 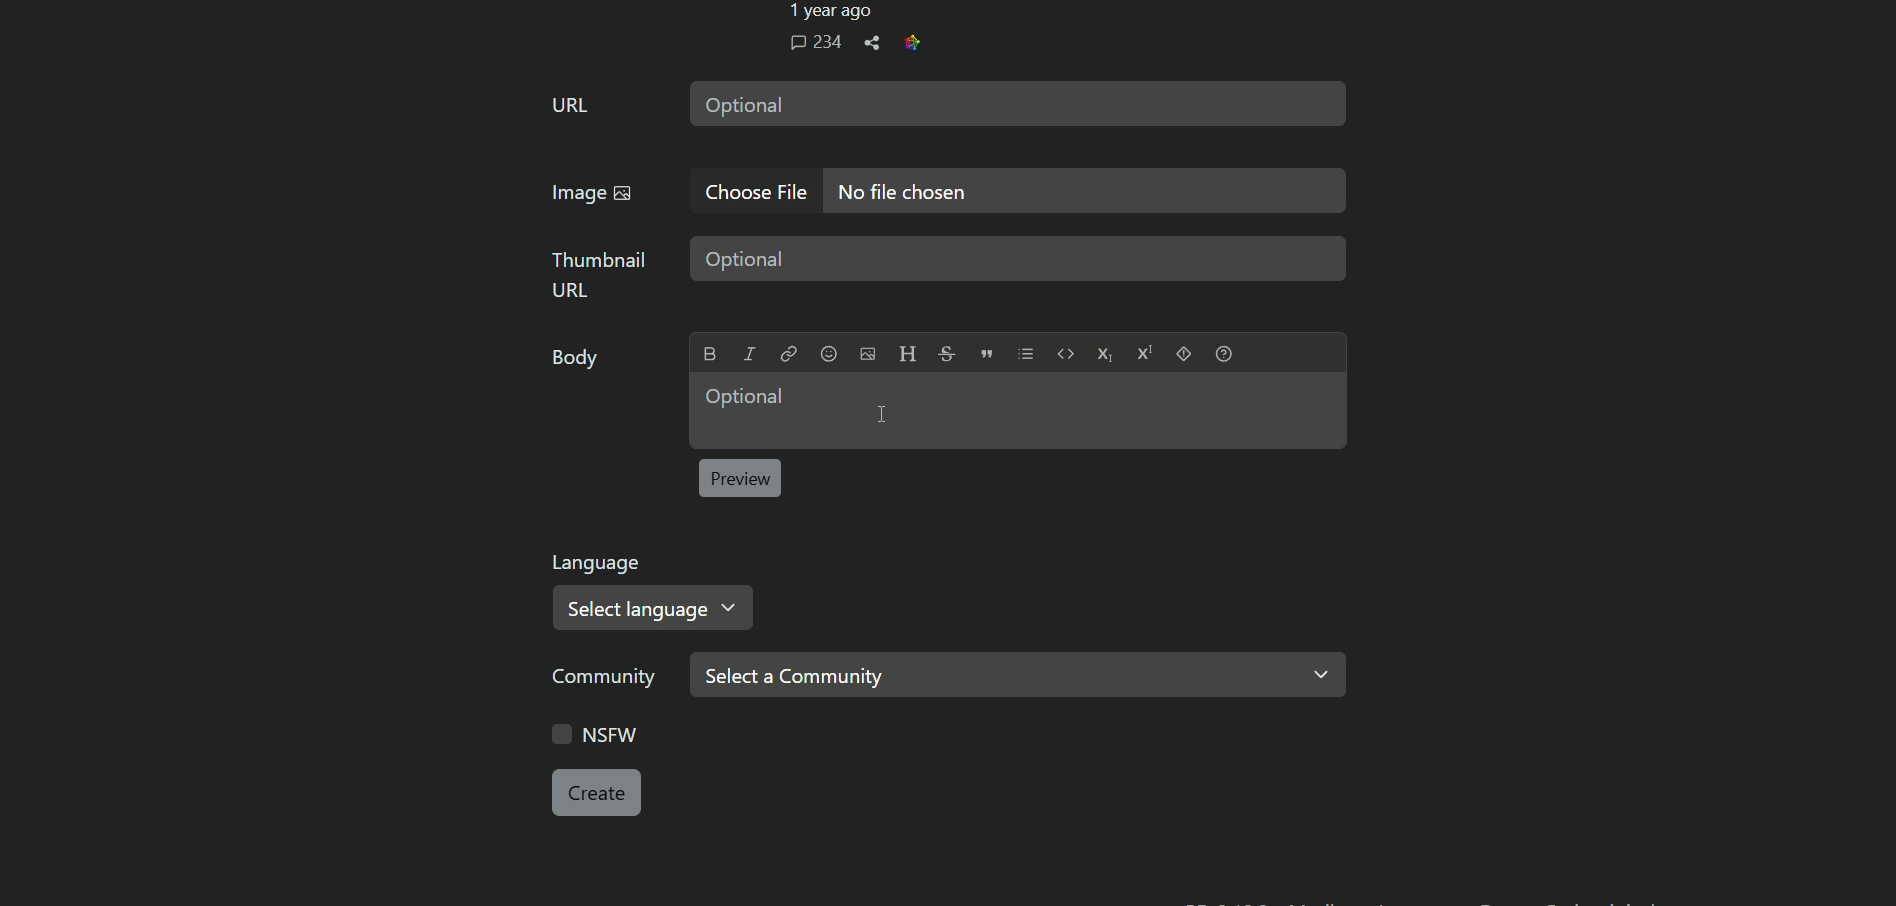 I want to click on Upload image, so click(x=867, y=354).